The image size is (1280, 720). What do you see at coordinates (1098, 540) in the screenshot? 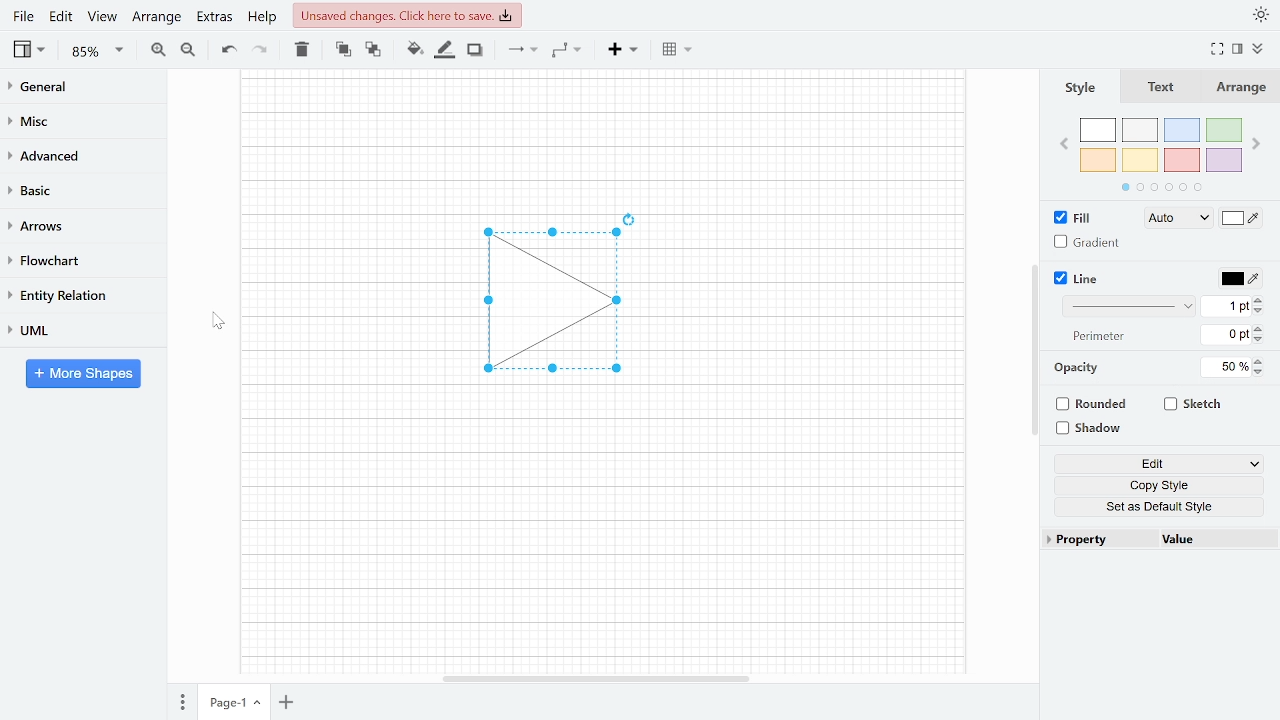
I see `Property` at bounding box center [1098, 540].